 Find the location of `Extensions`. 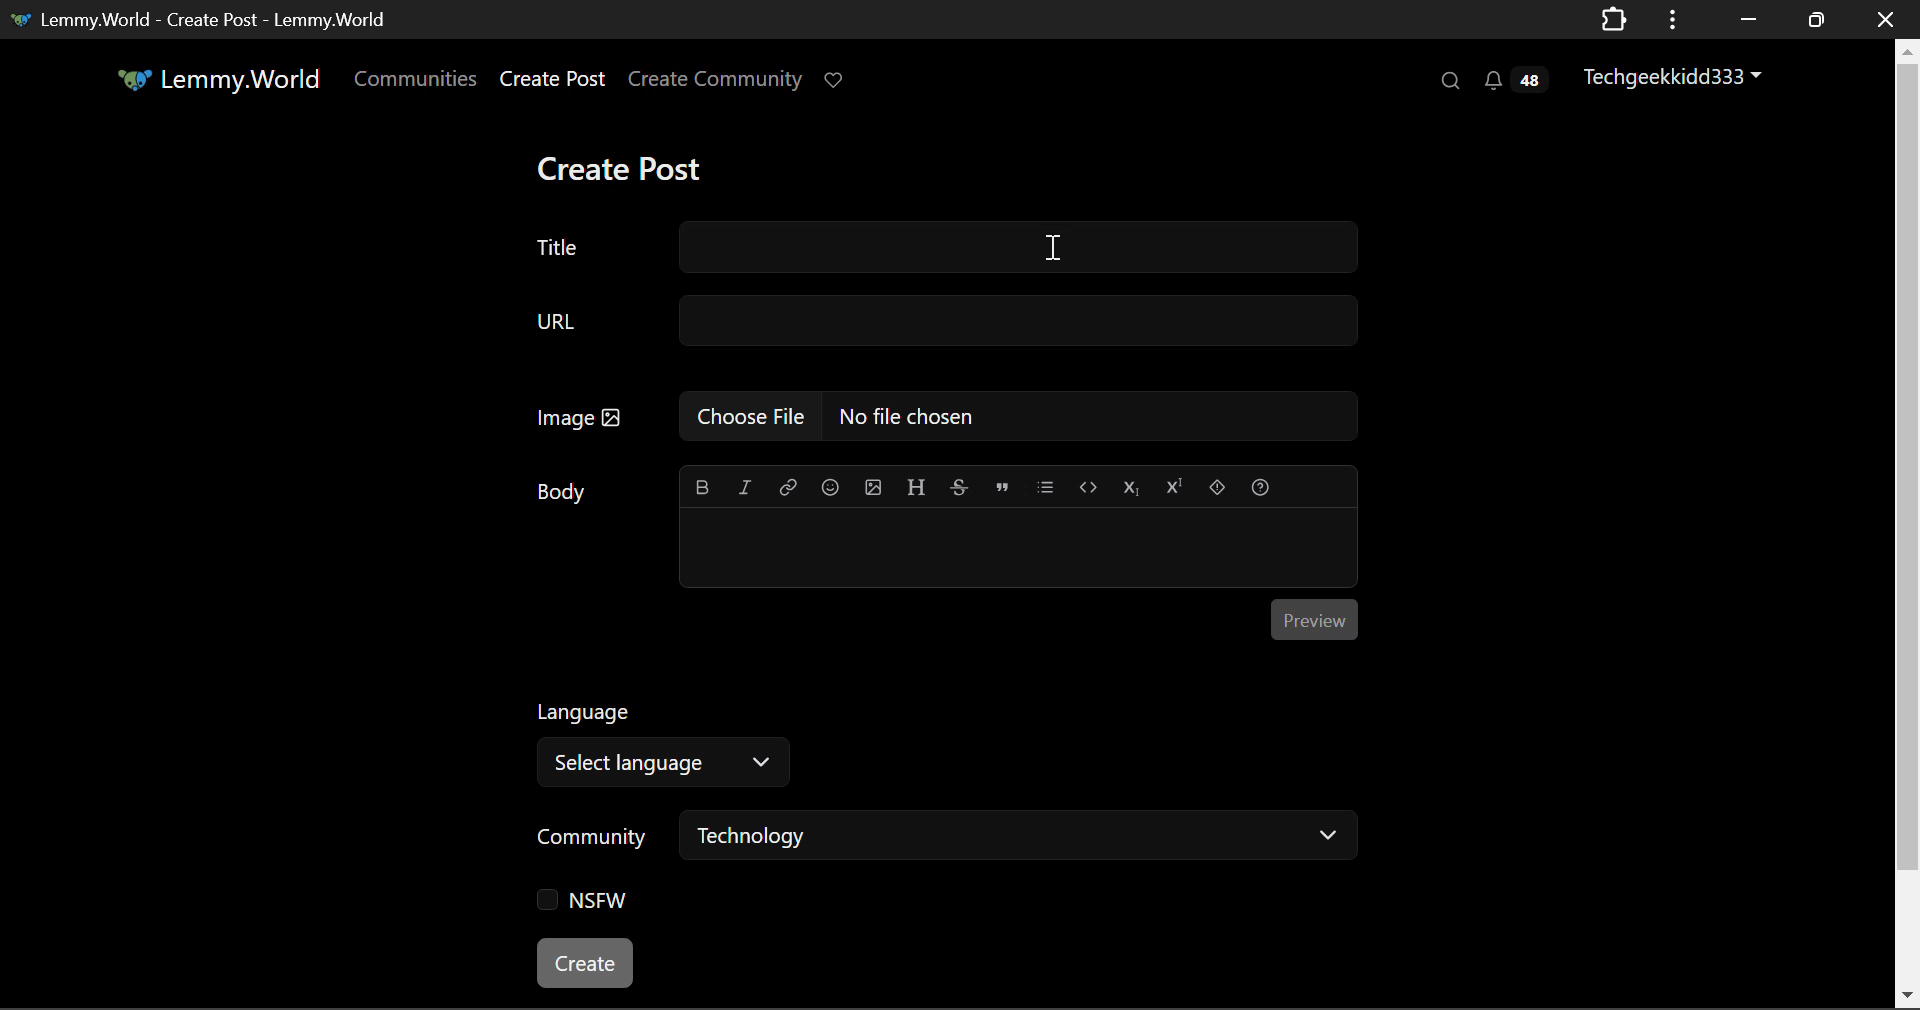

Extensions is located at coordinates (1613, 18).